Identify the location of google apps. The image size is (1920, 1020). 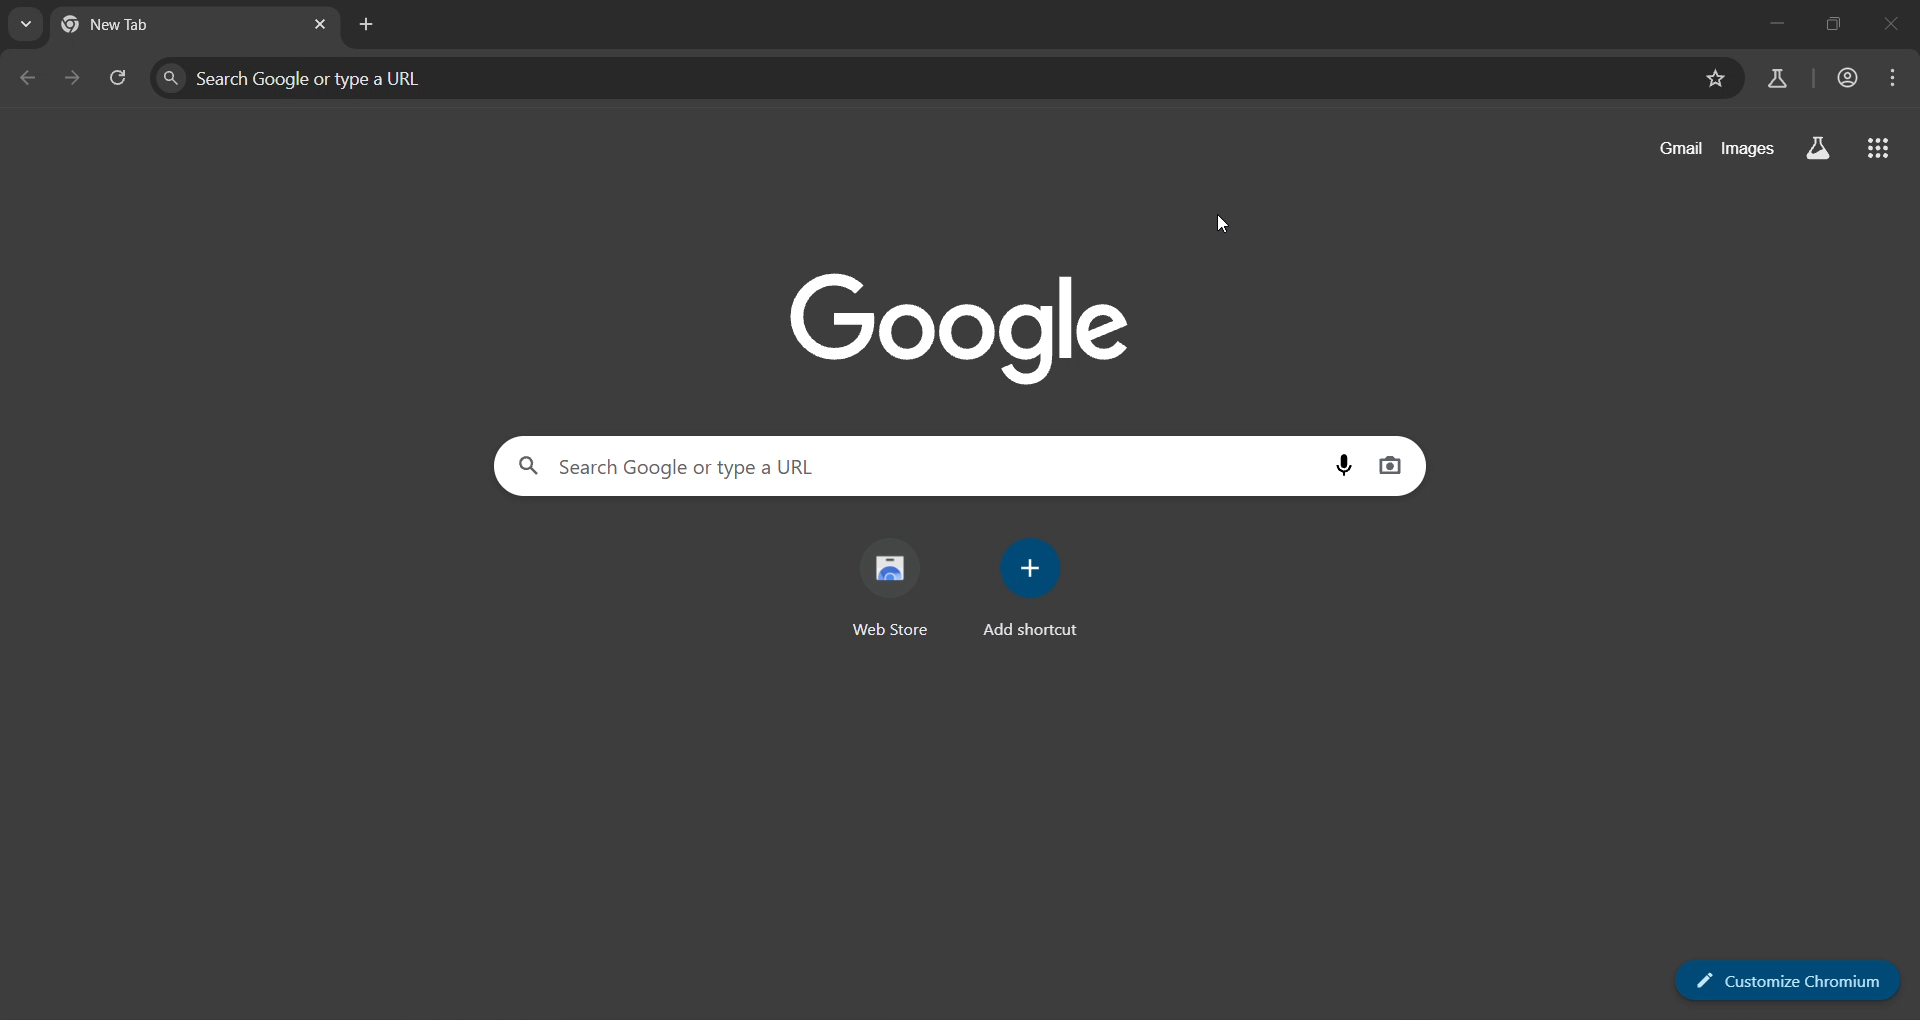
(1882, 149).